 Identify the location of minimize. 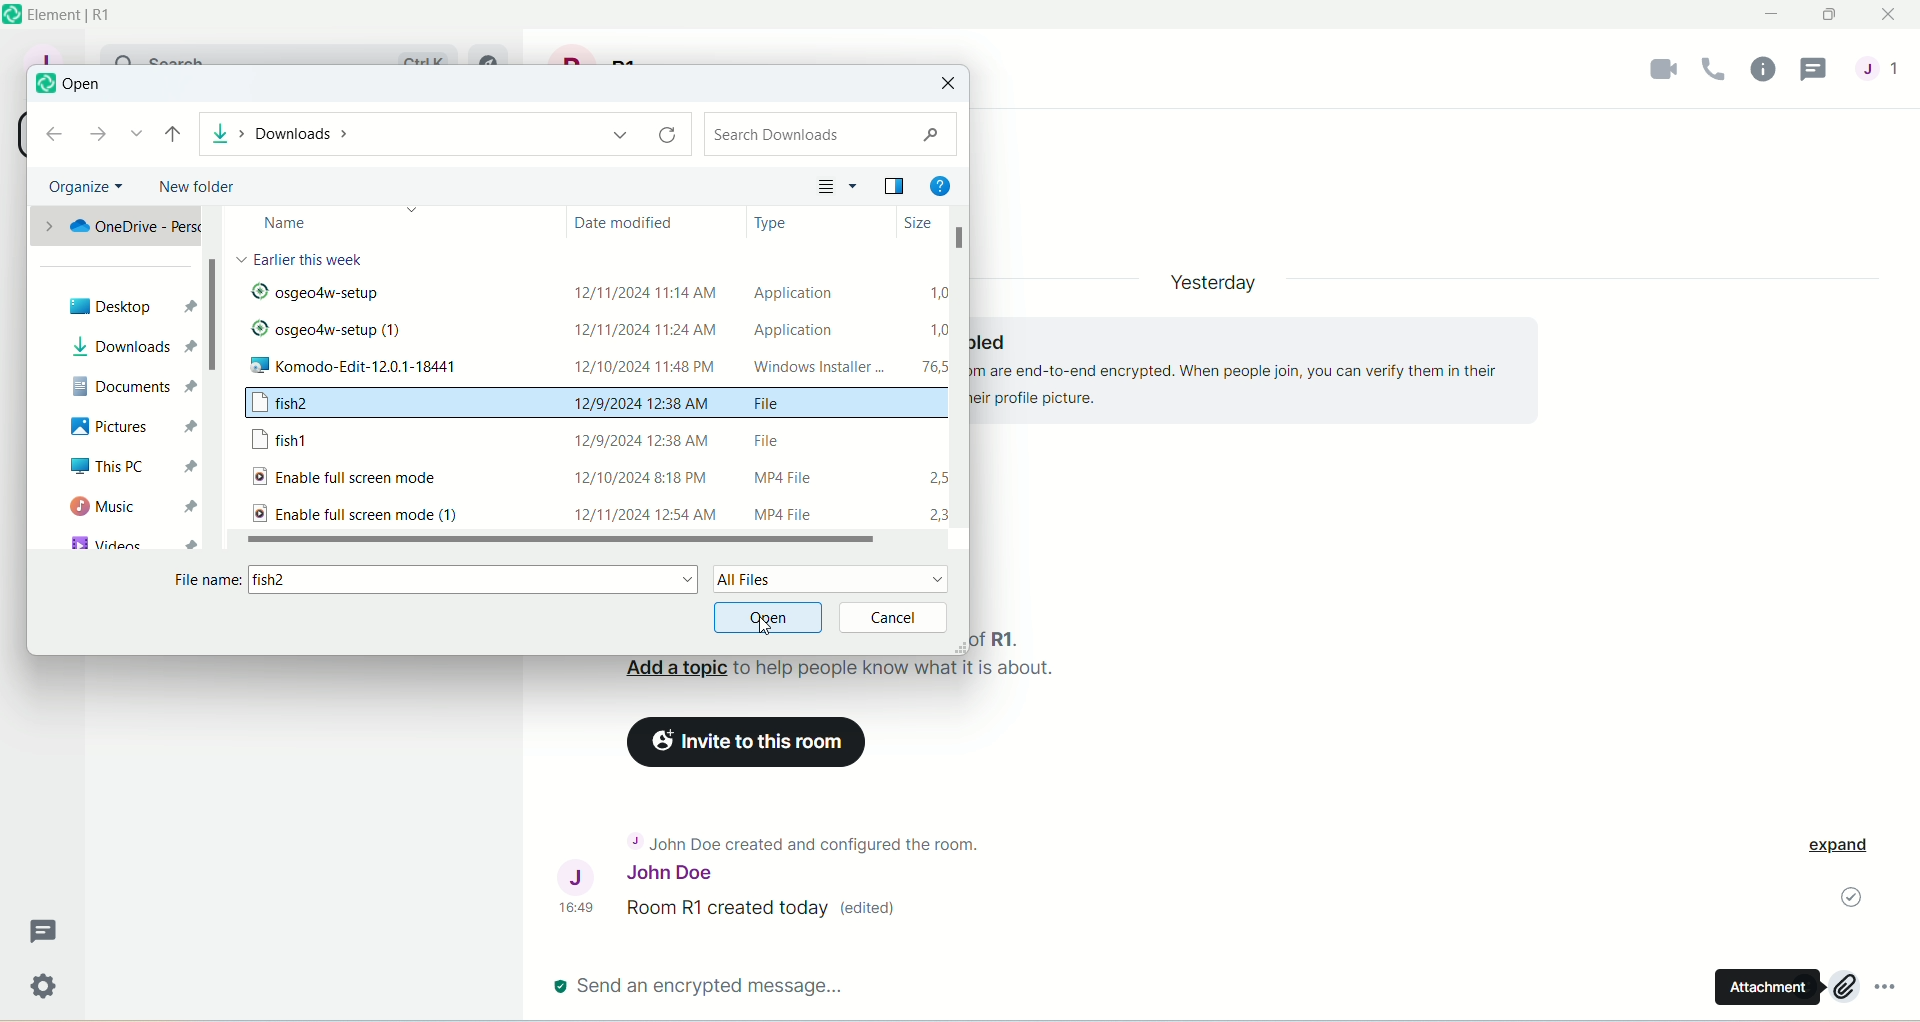
(1774, 15).